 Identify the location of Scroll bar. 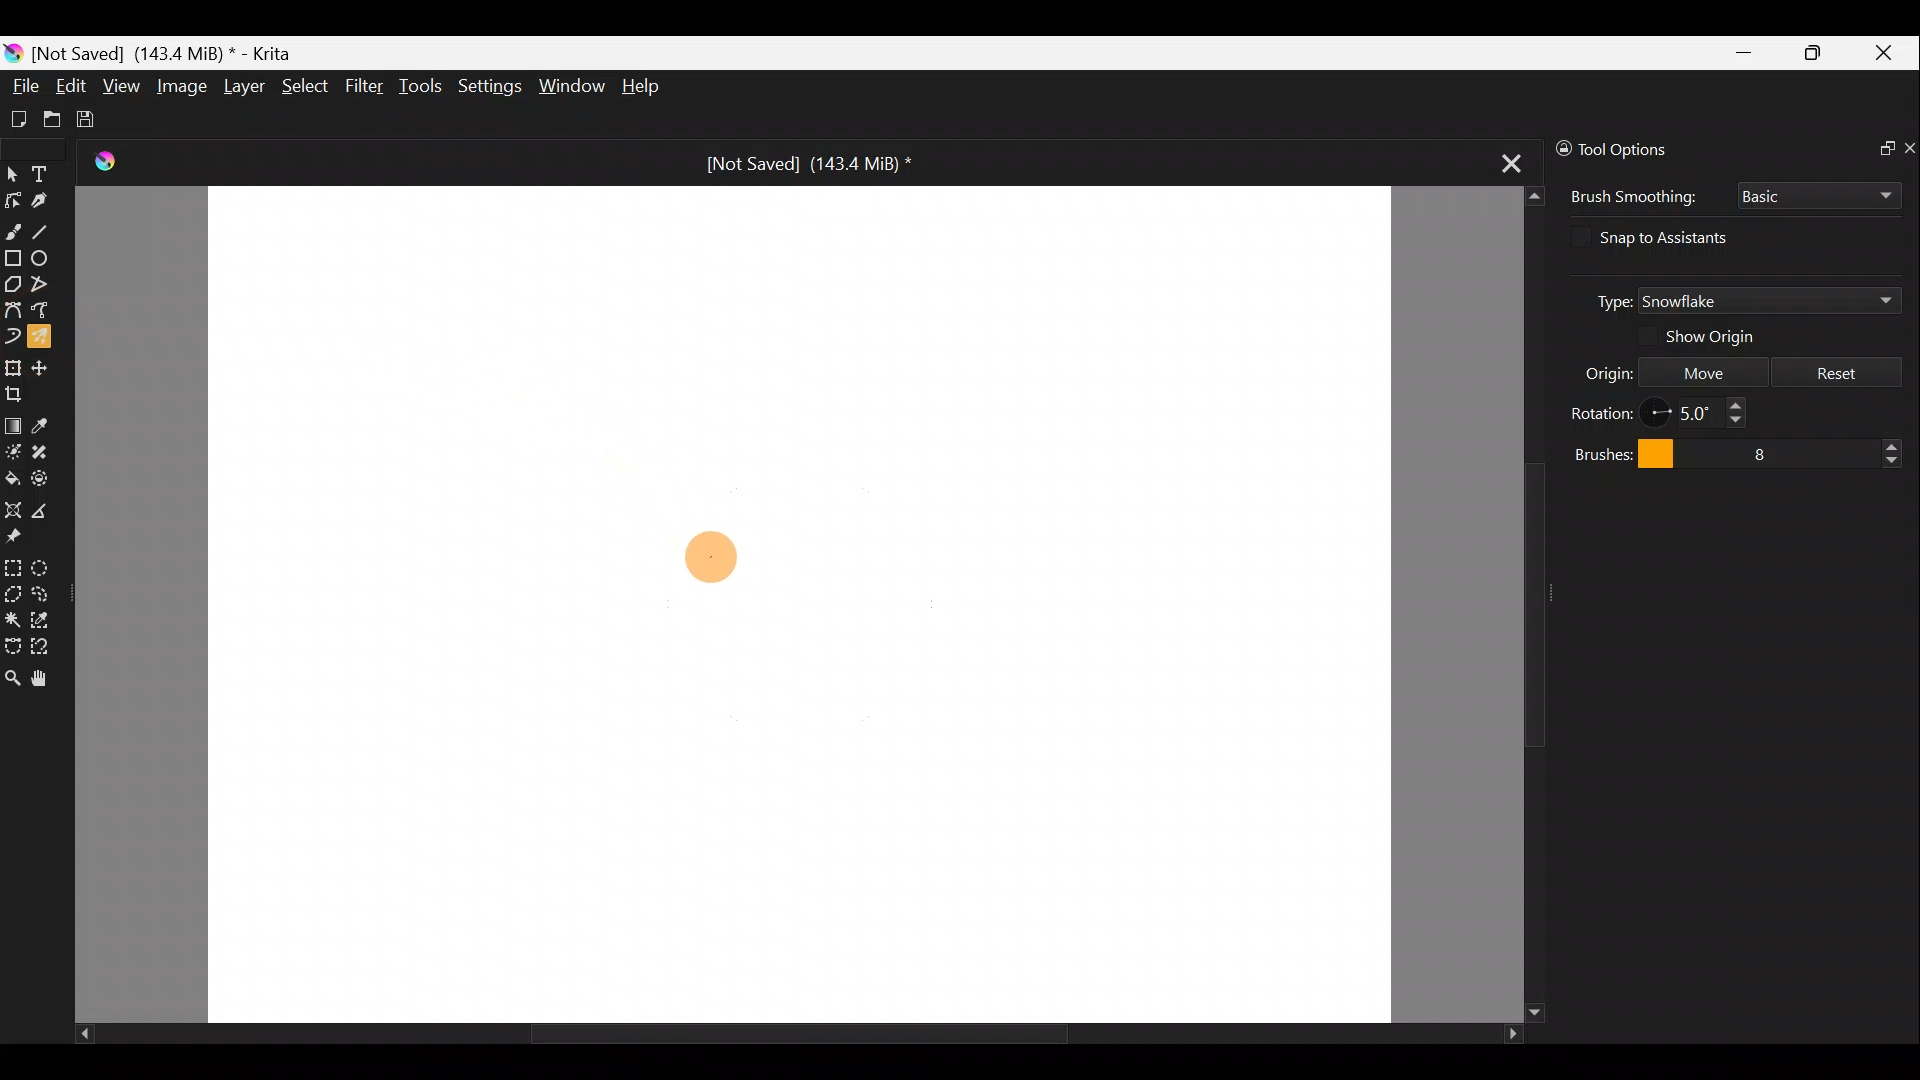
(766, 1032).